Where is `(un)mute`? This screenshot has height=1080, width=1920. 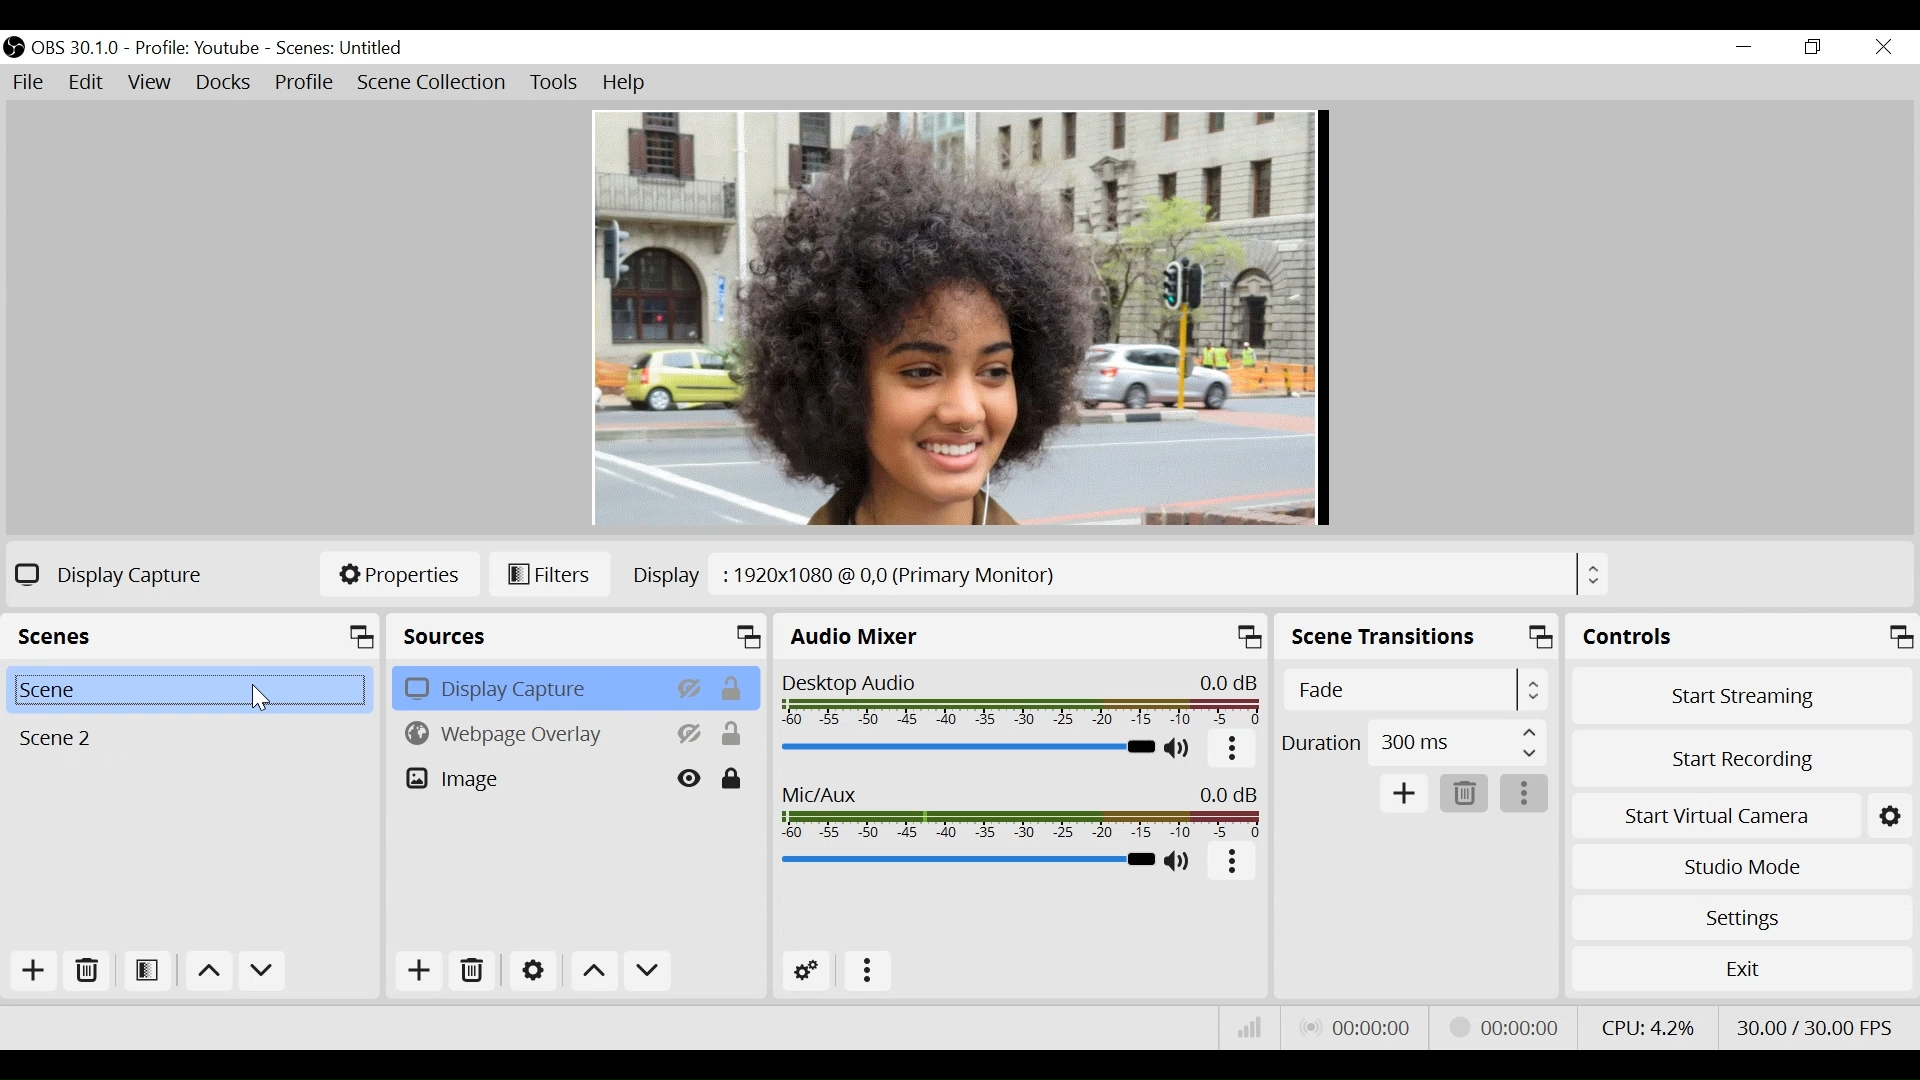
(un)mute is located at coordinates (1179, 861).